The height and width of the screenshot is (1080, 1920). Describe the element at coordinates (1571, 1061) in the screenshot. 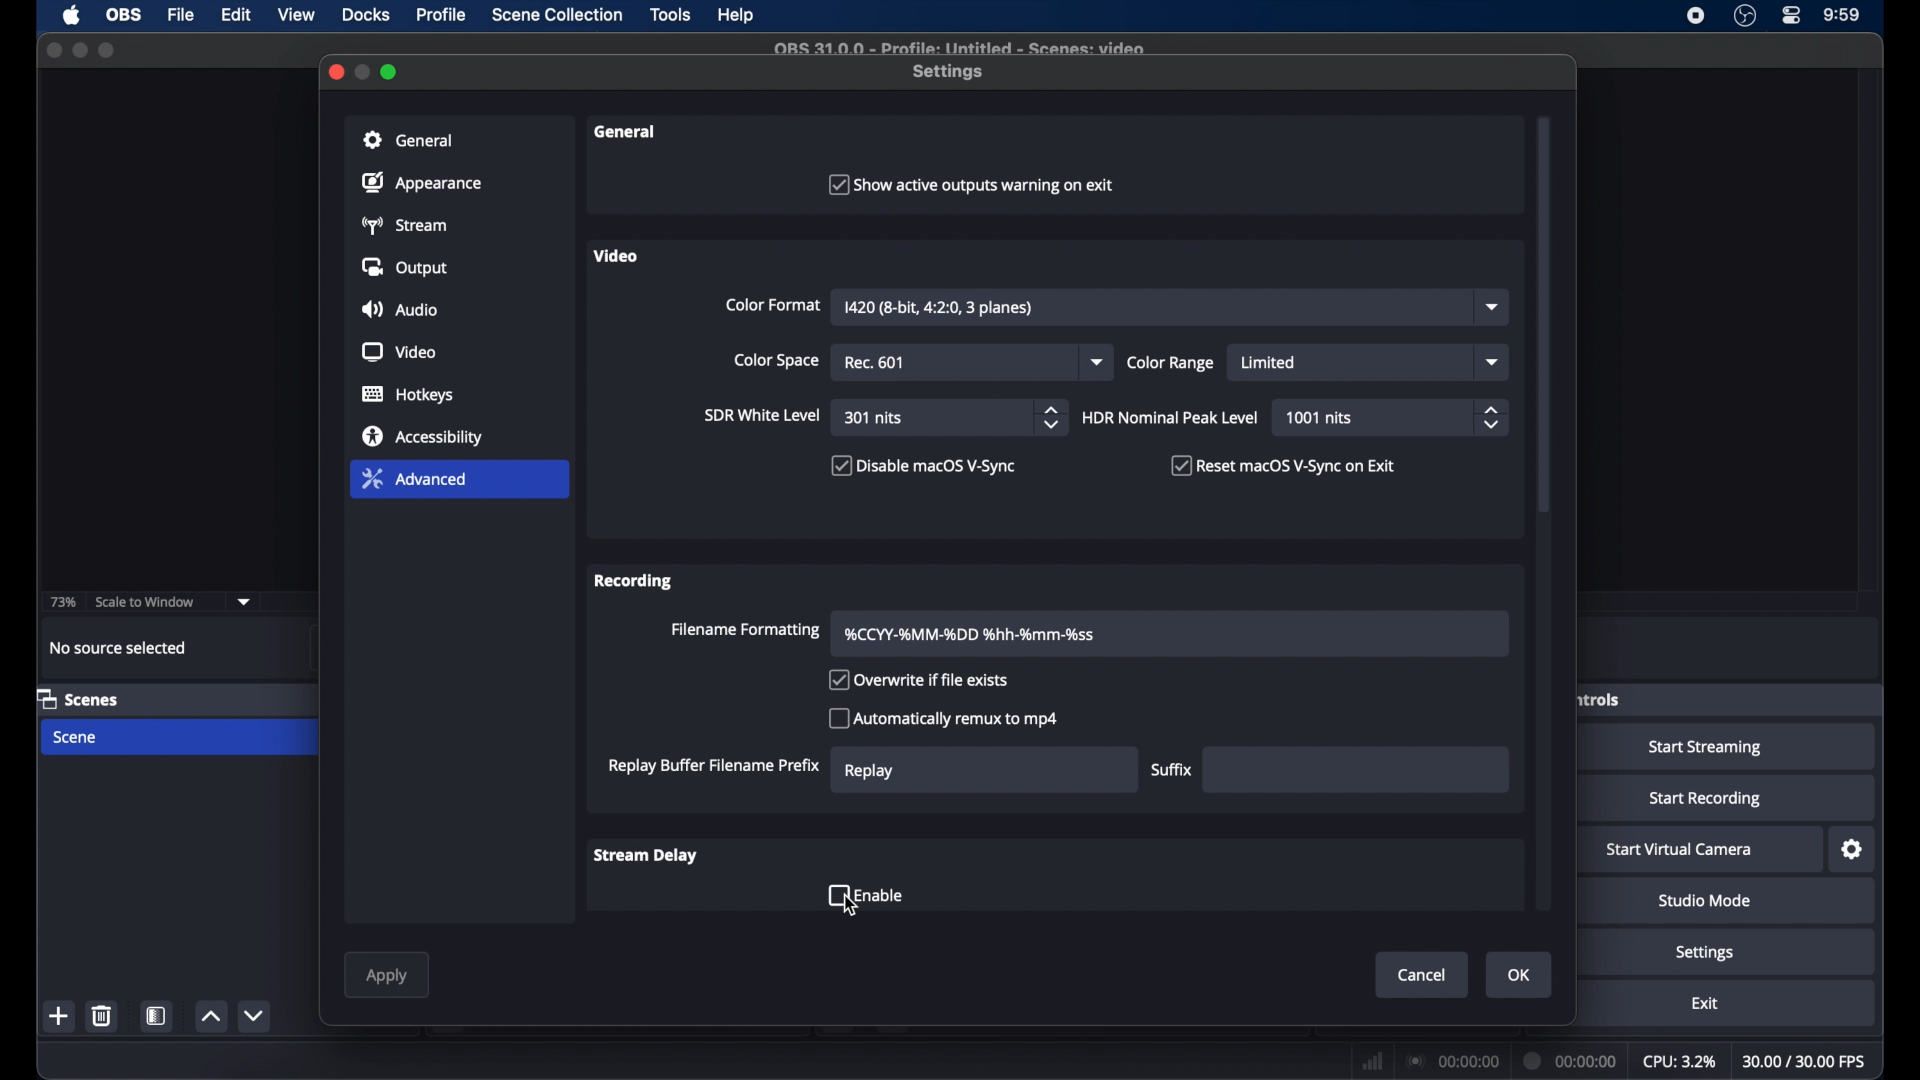

I see `duration` at that location.